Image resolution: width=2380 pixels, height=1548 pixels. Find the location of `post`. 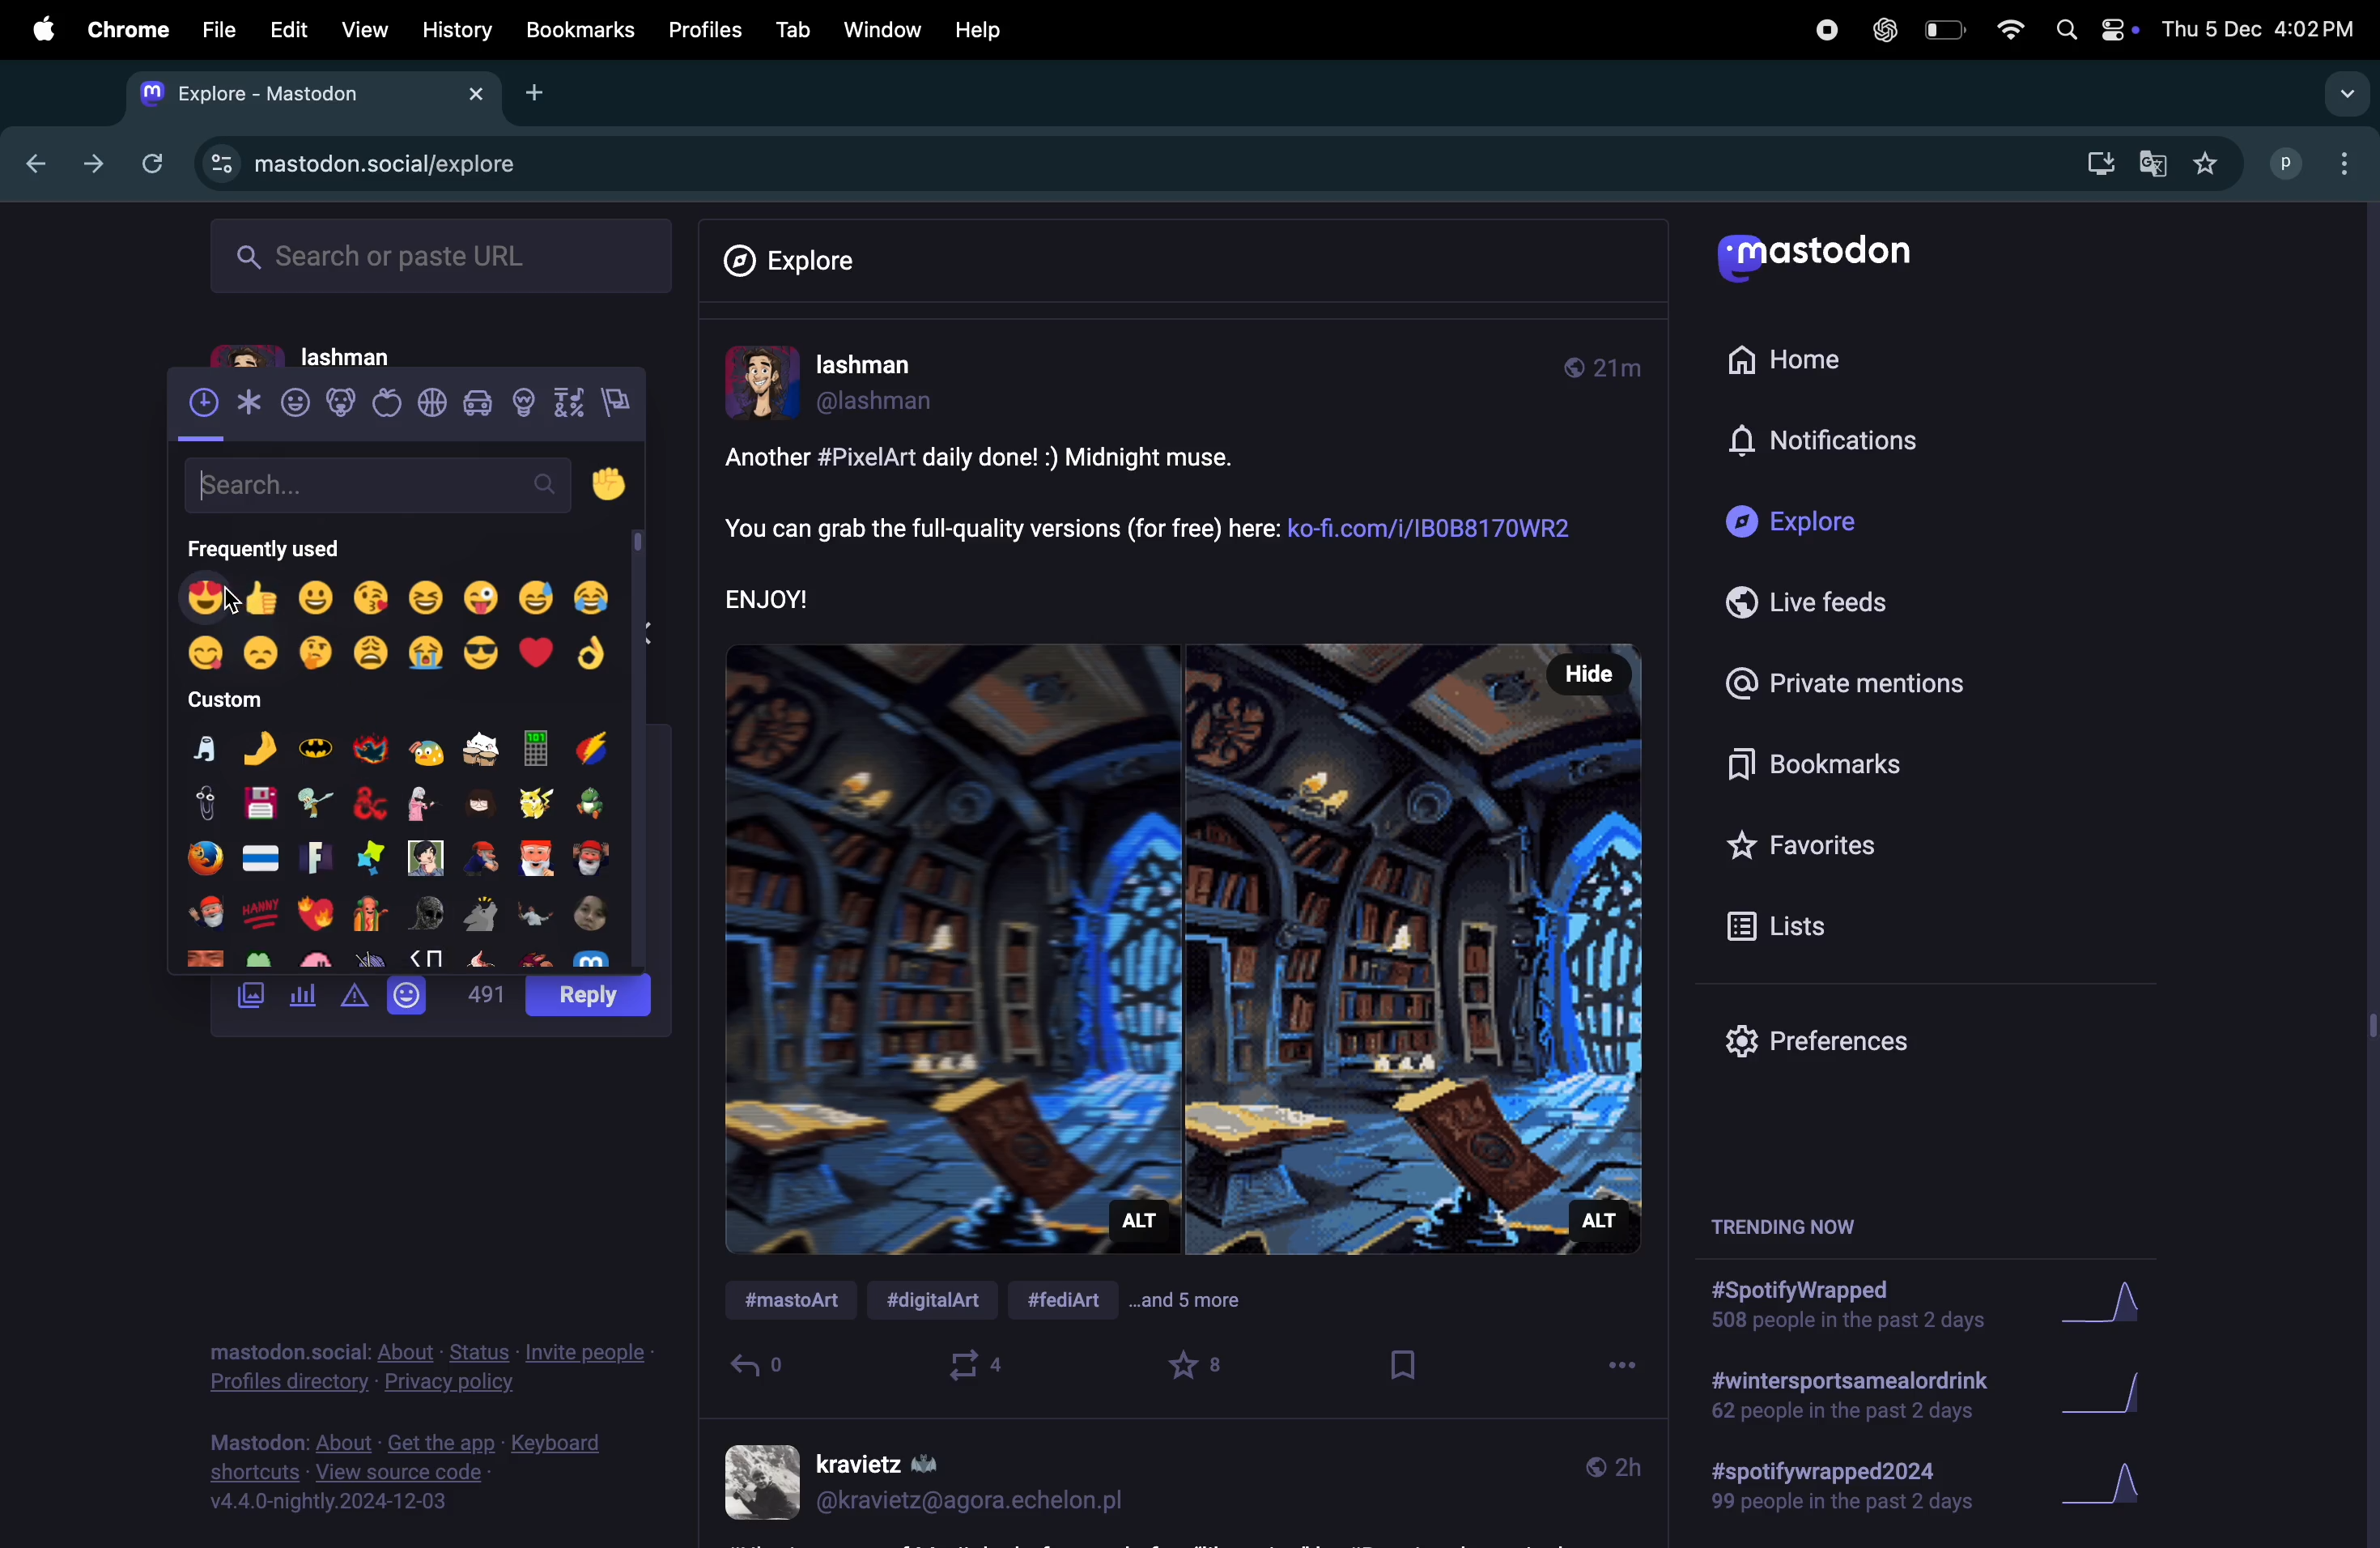

post is located at coordinates (590, 995).